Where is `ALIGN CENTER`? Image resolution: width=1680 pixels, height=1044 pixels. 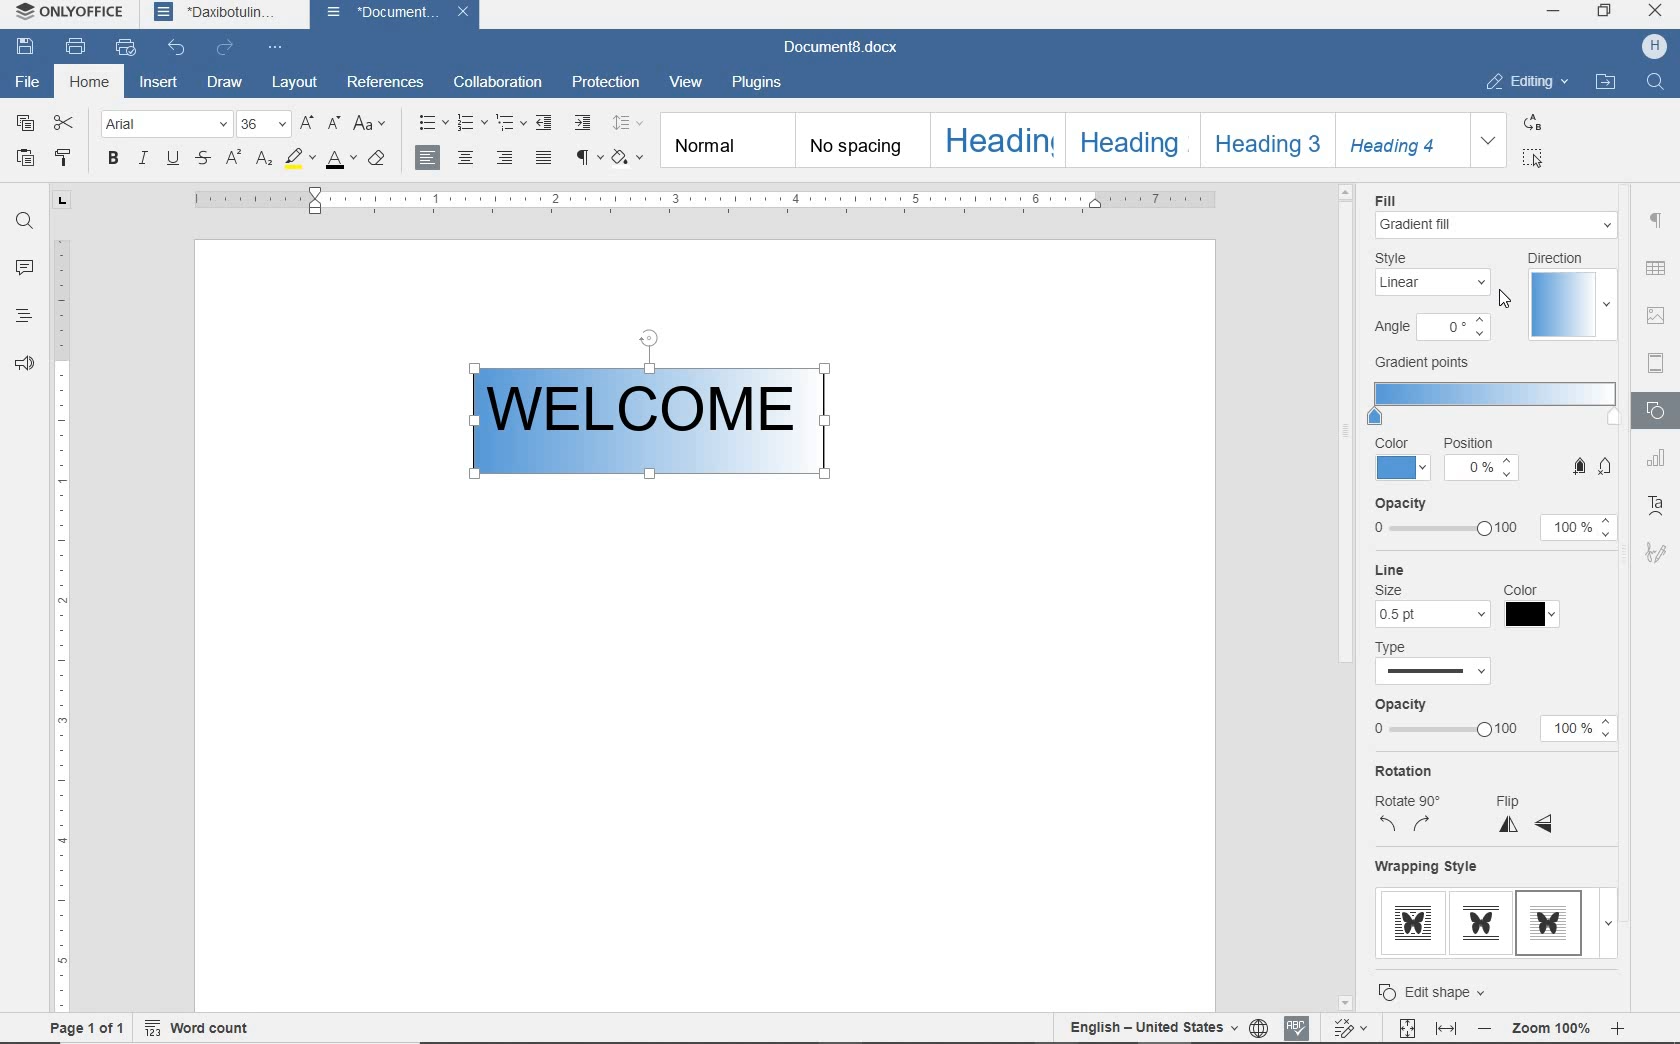 ALIGN CENTER is located at coordinates (467, 158).